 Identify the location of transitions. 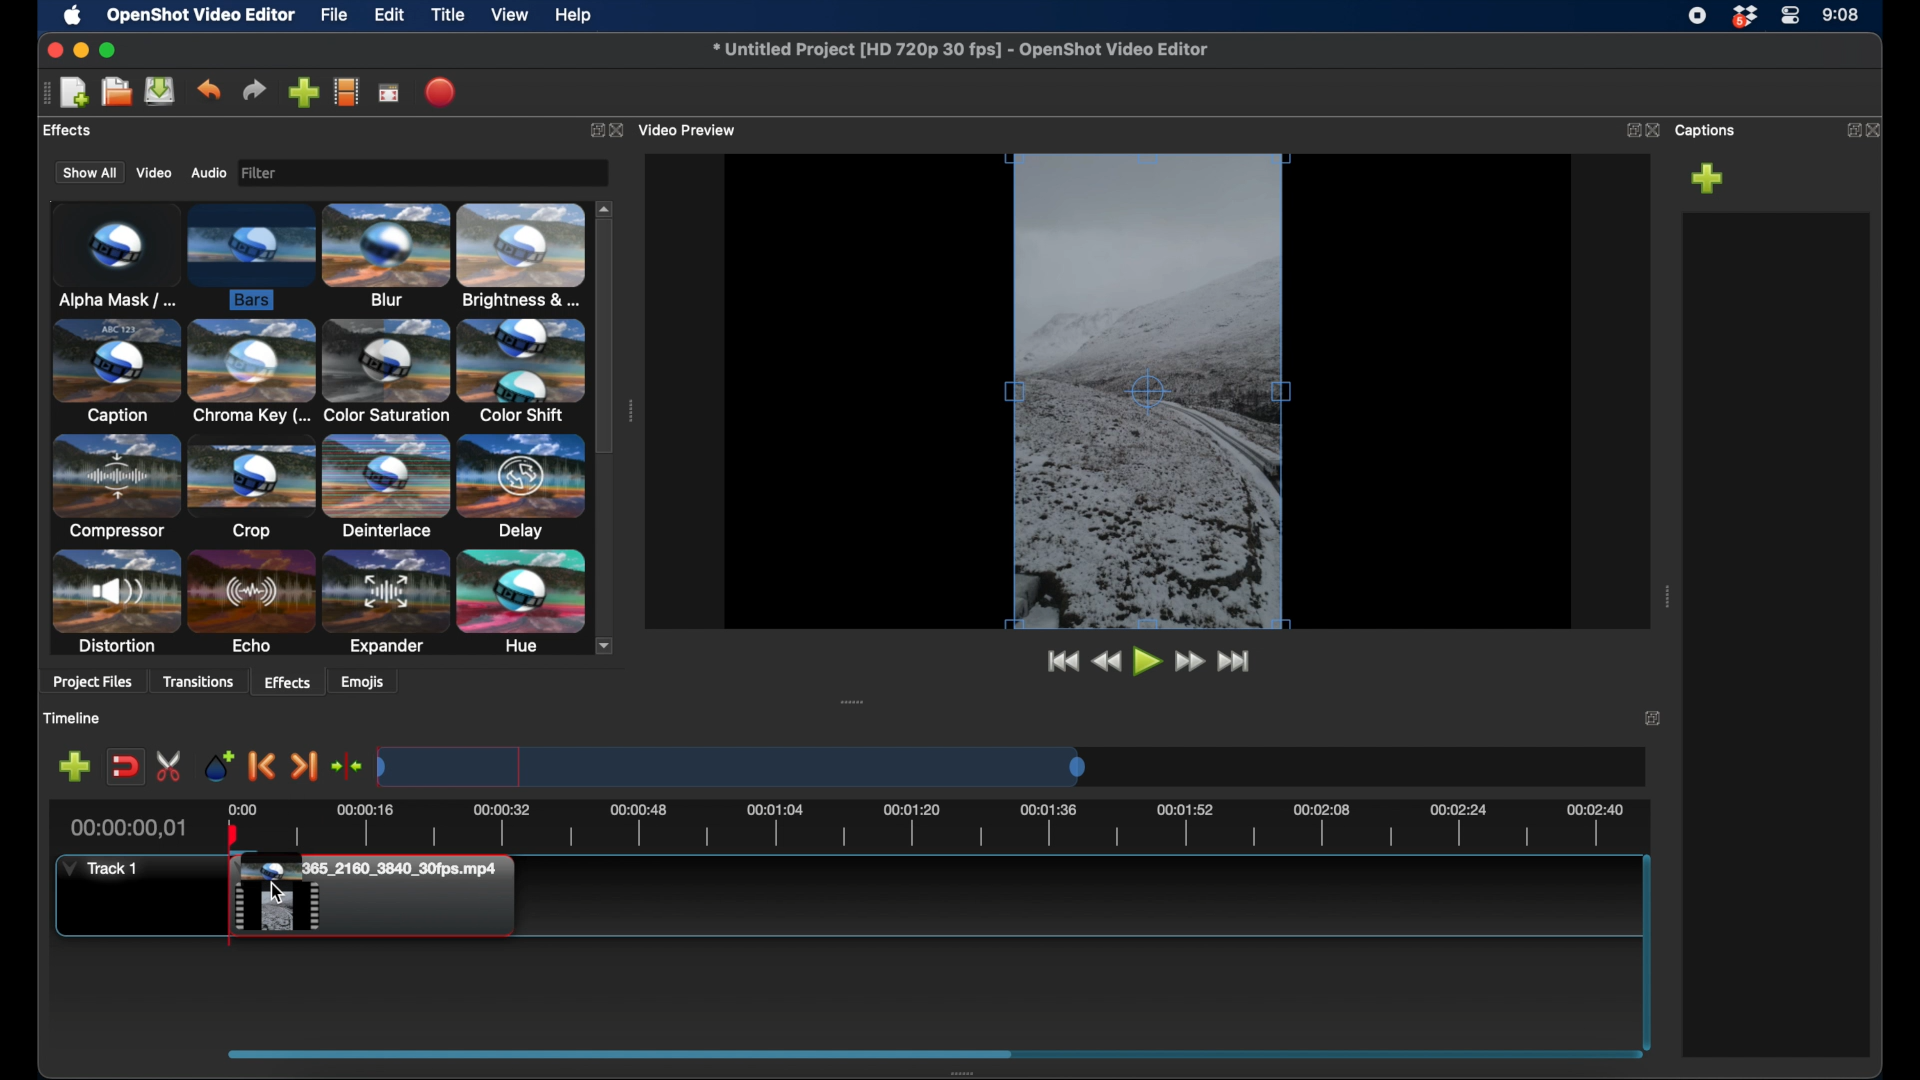
(200, 681).